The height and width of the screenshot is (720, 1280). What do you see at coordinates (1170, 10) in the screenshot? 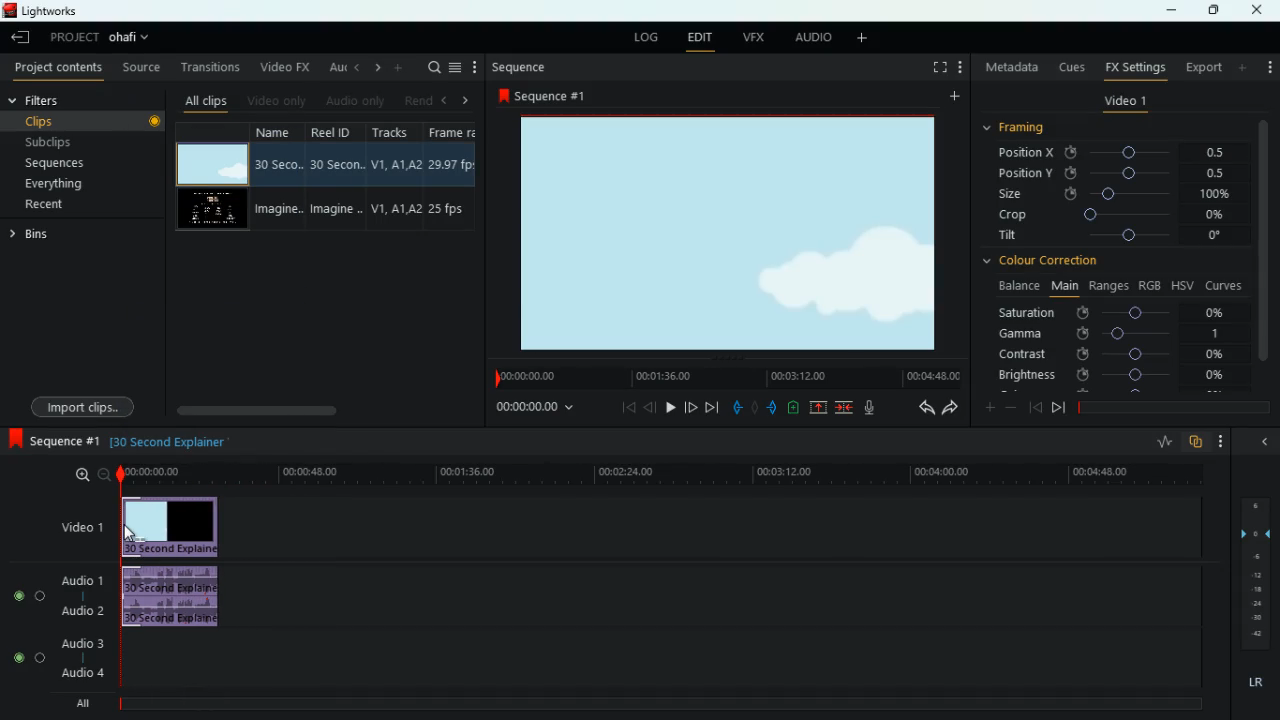
I see `minimize` at bounding box center [1170, 10].